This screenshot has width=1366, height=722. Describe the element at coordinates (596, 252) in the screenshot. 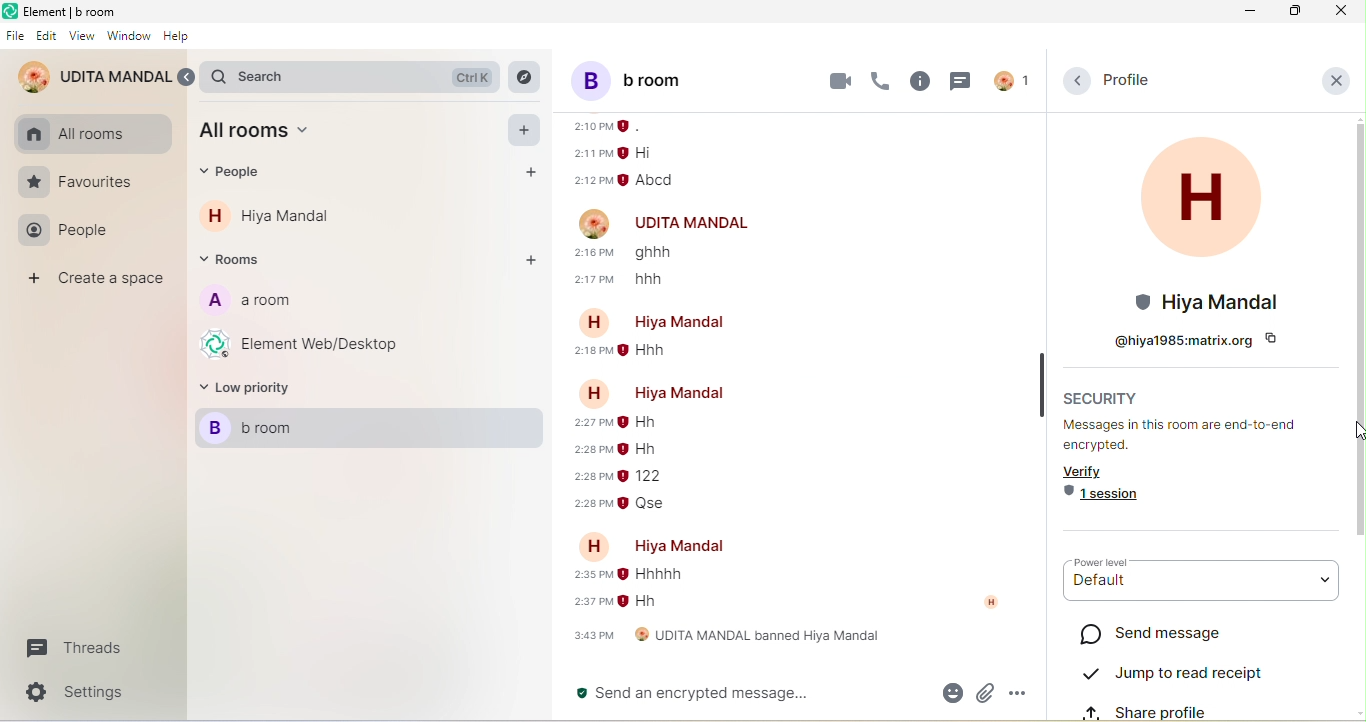

I see `sending message time` at that location.